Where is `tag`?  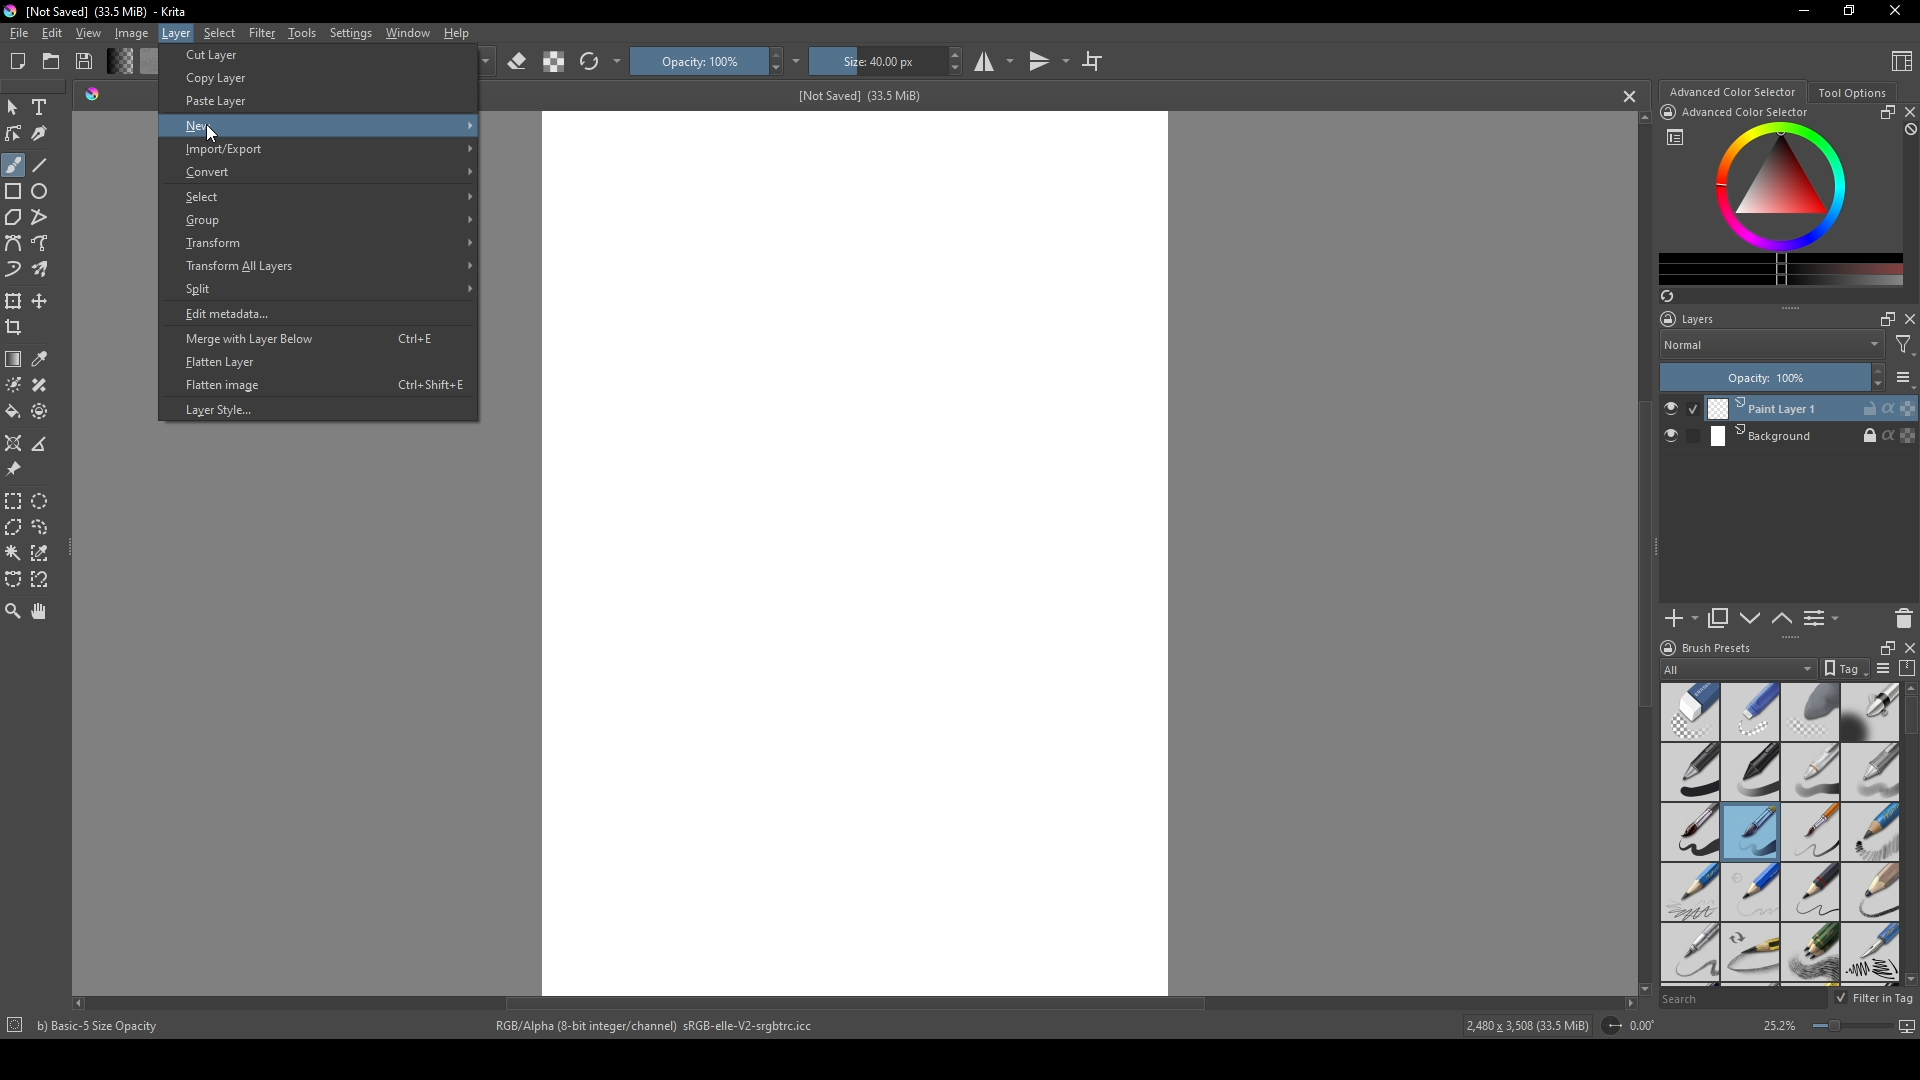 tag is located at coordinates (1843, 669).